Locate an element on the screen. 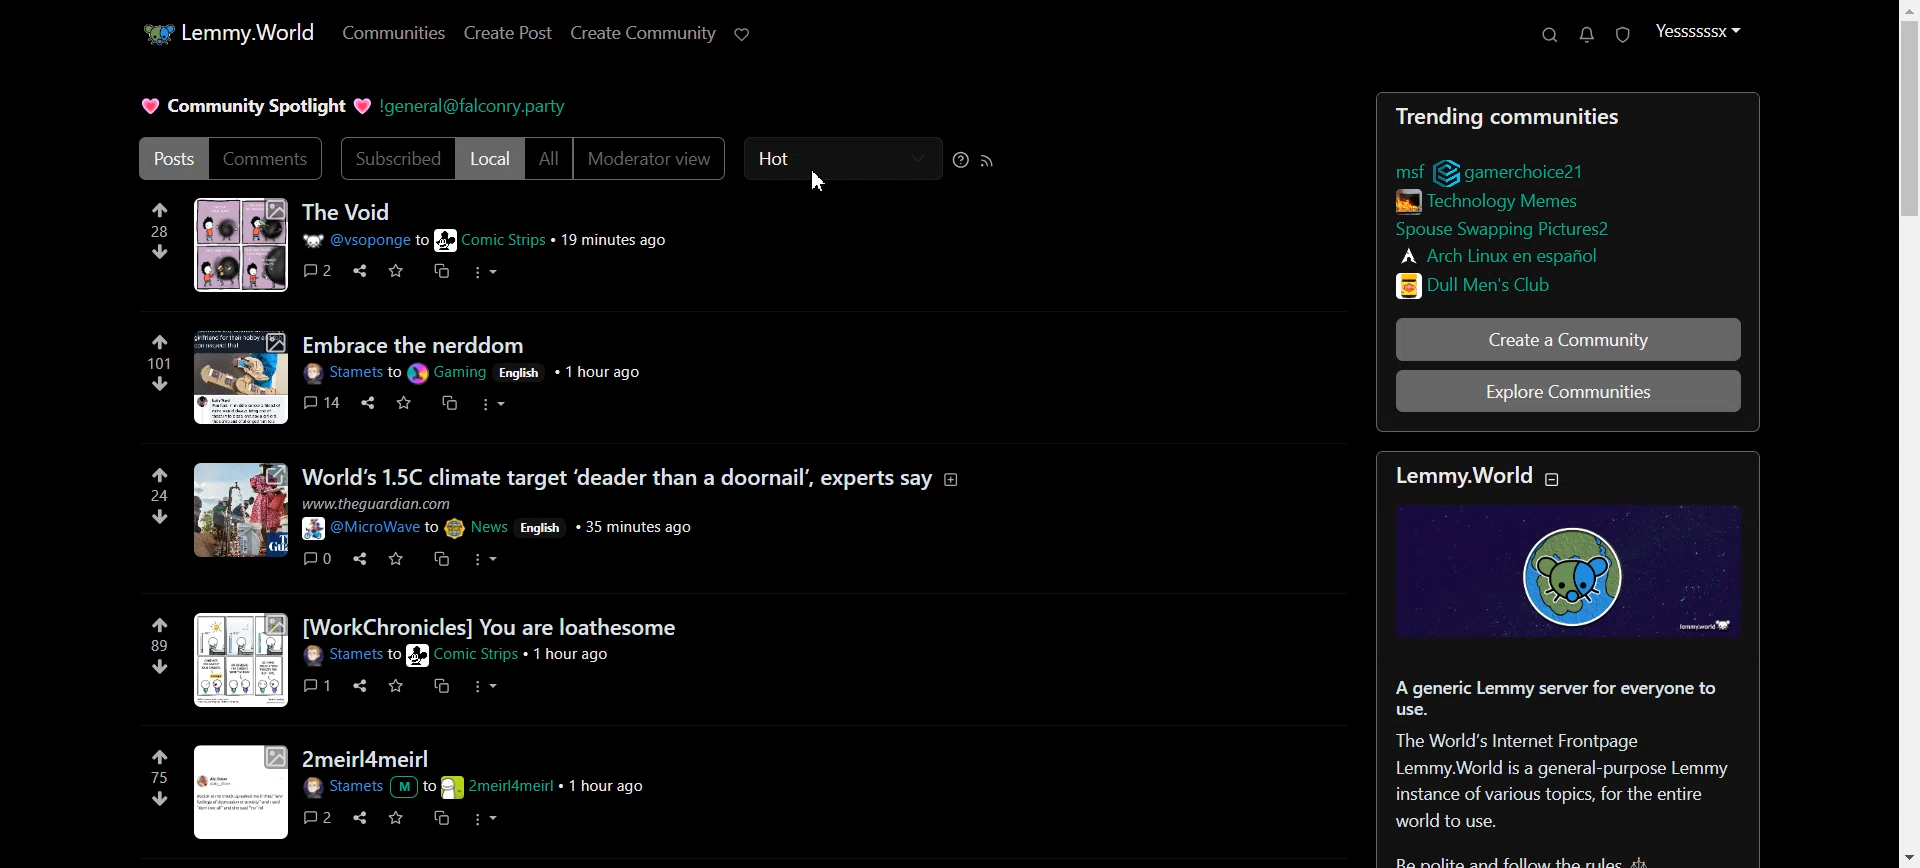 The image size is (1920, 868). more is located at coordinates (489, 405).